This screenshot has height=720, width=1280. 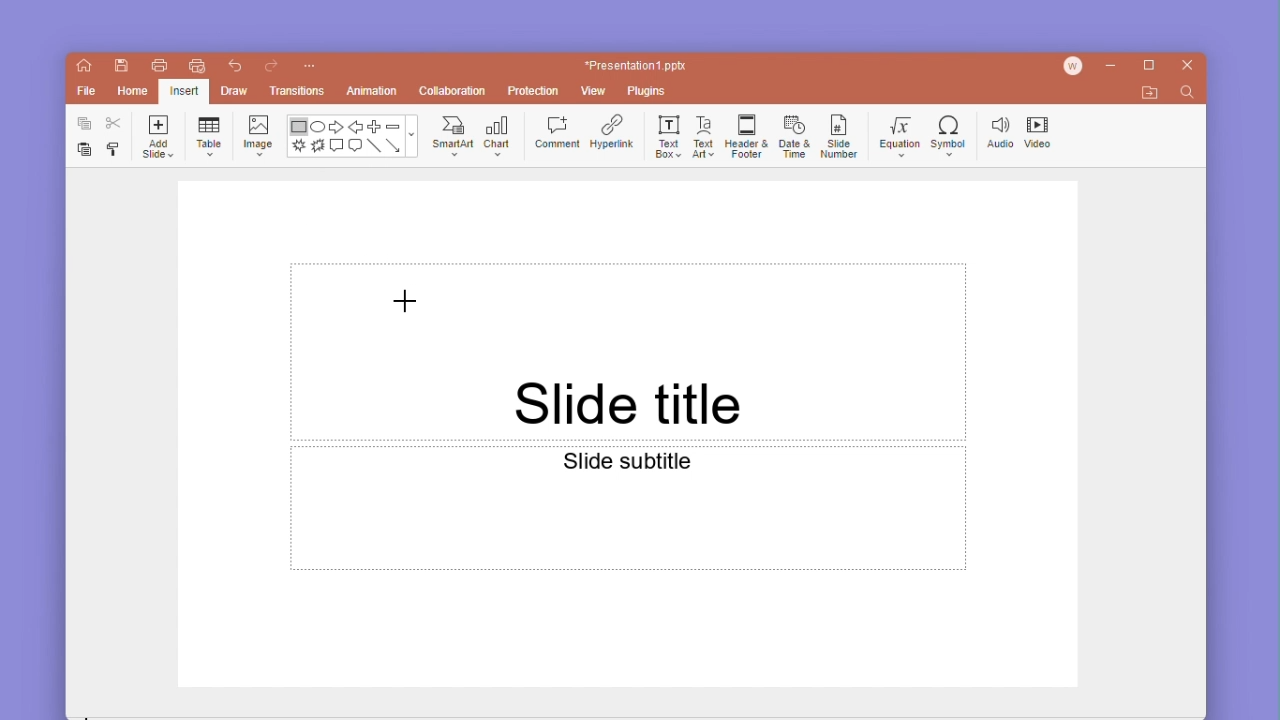 I want to click on format painter, so click(x=113, y=150).